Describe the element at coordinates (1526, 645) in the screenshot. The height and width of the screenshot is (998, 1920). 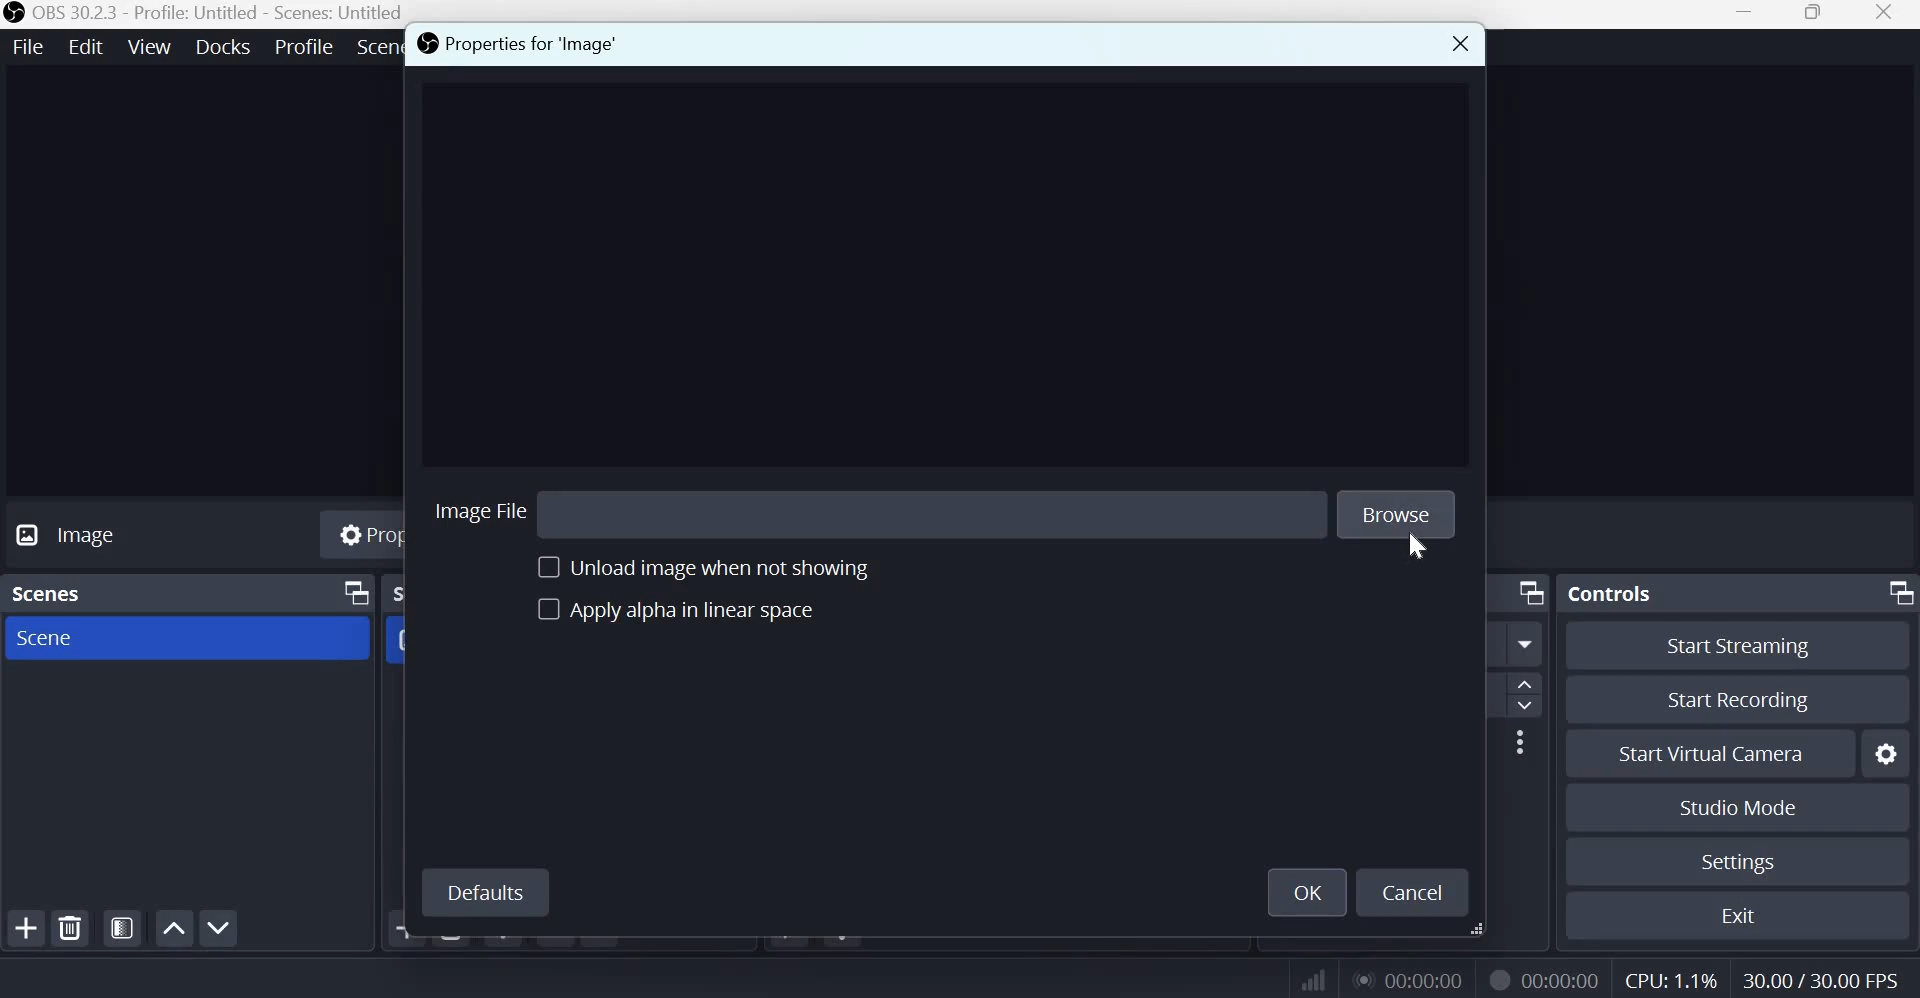
I see `More options` at that location.